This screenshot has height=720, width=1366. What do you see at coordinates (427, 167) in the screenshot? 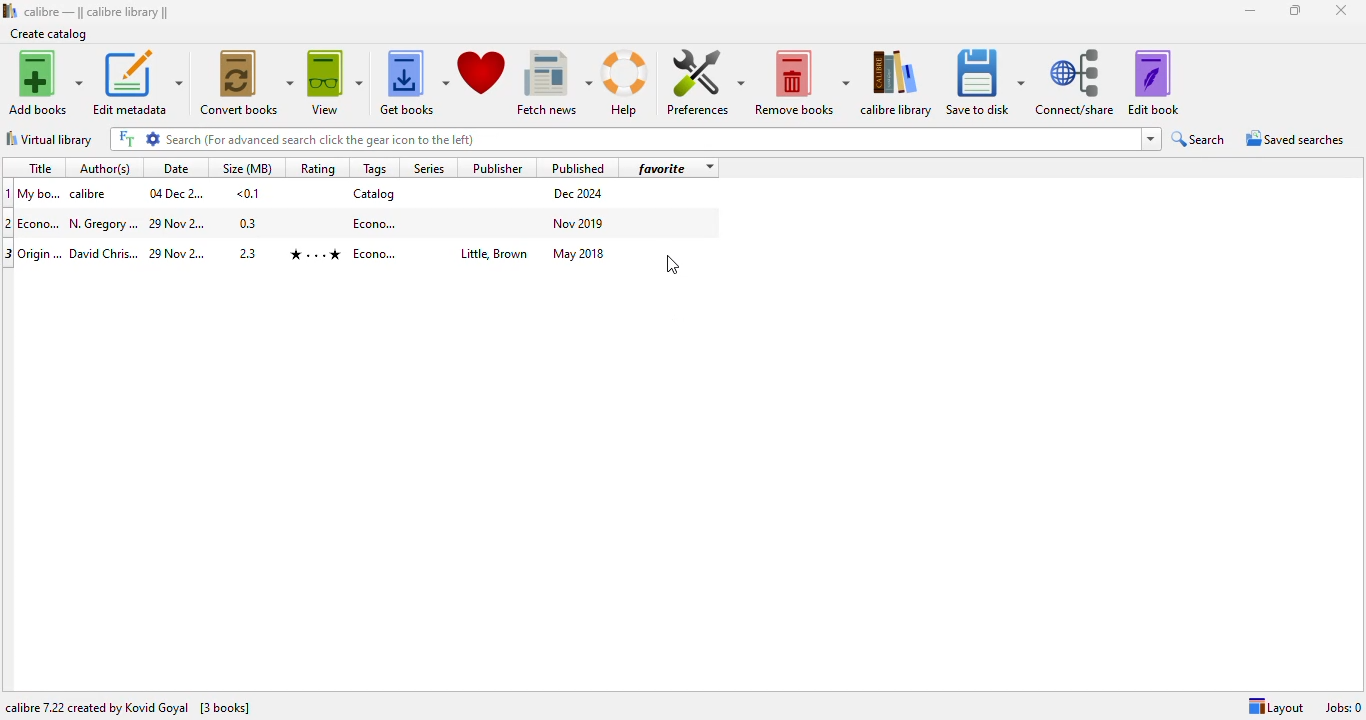
I see `series` at bounding box center [427, 167].